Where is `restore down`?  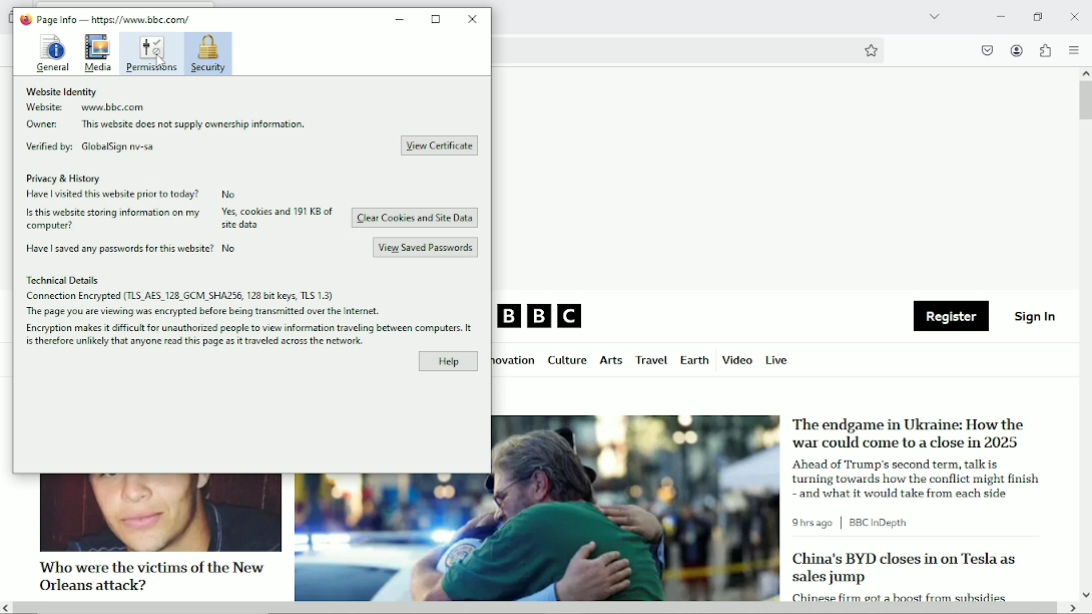
restore down is located at coordinates (1039, 16).